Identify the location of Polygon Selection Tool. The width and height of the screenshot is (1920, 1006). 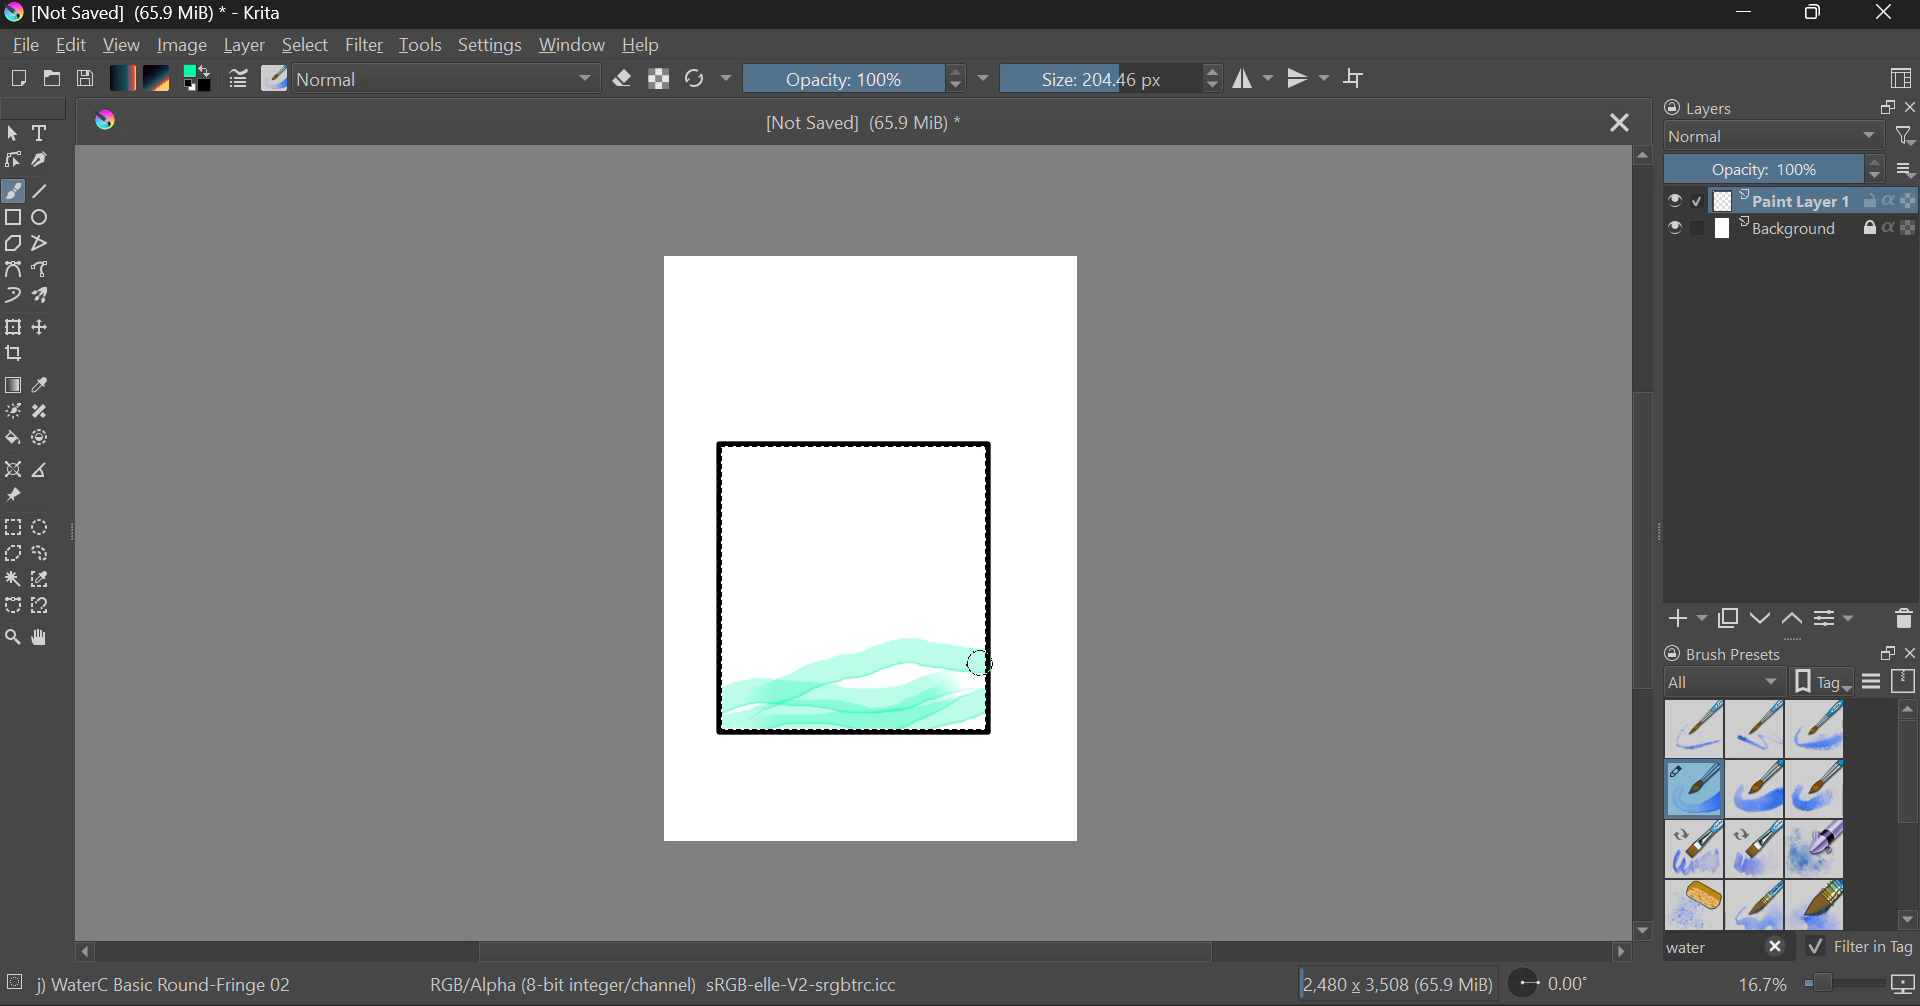
(12, 554).